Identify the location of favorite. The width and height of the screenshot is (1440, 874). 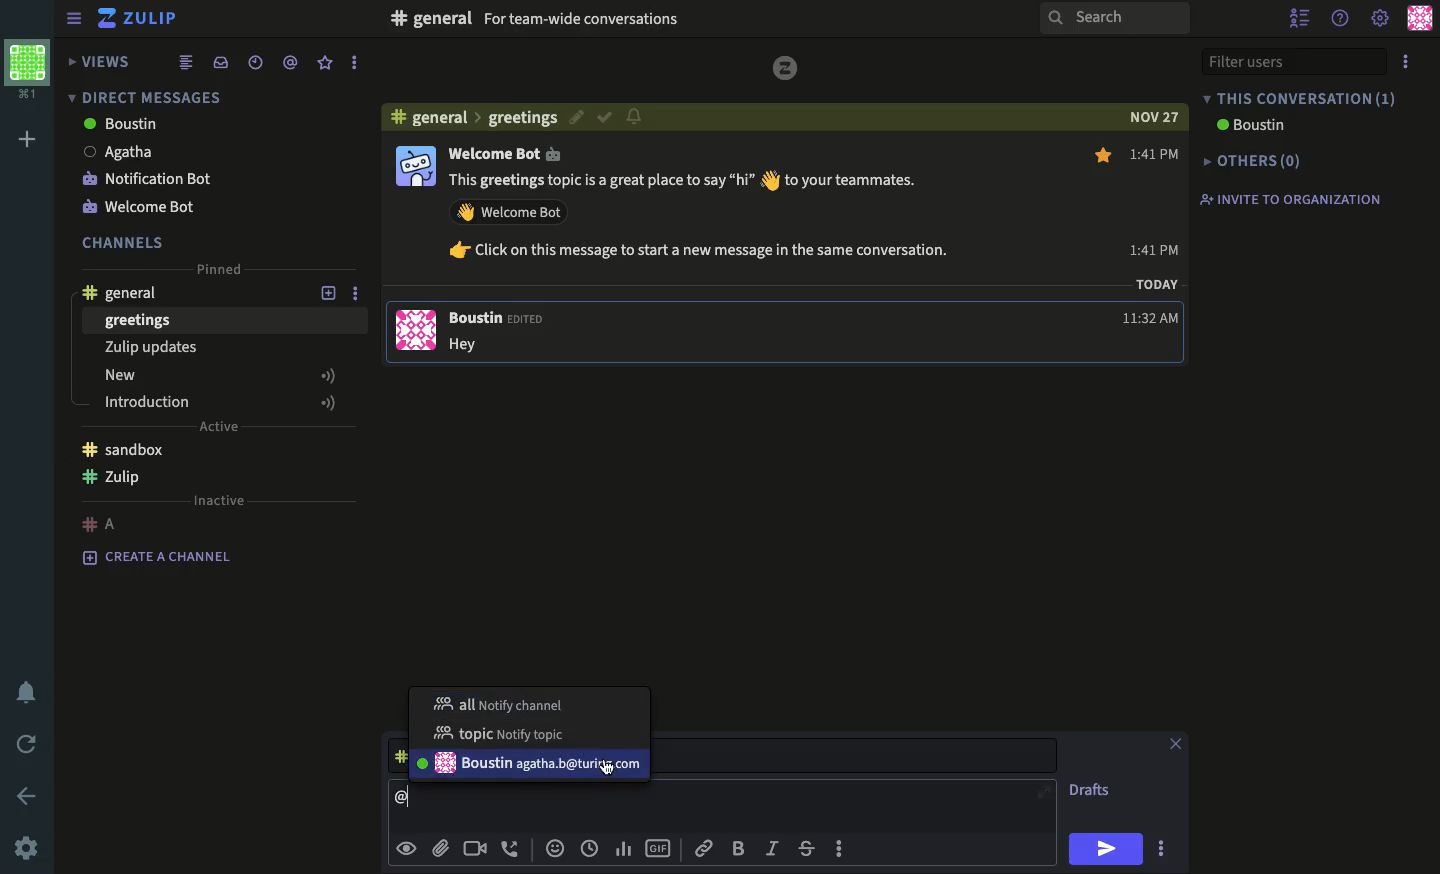
(326, 63).